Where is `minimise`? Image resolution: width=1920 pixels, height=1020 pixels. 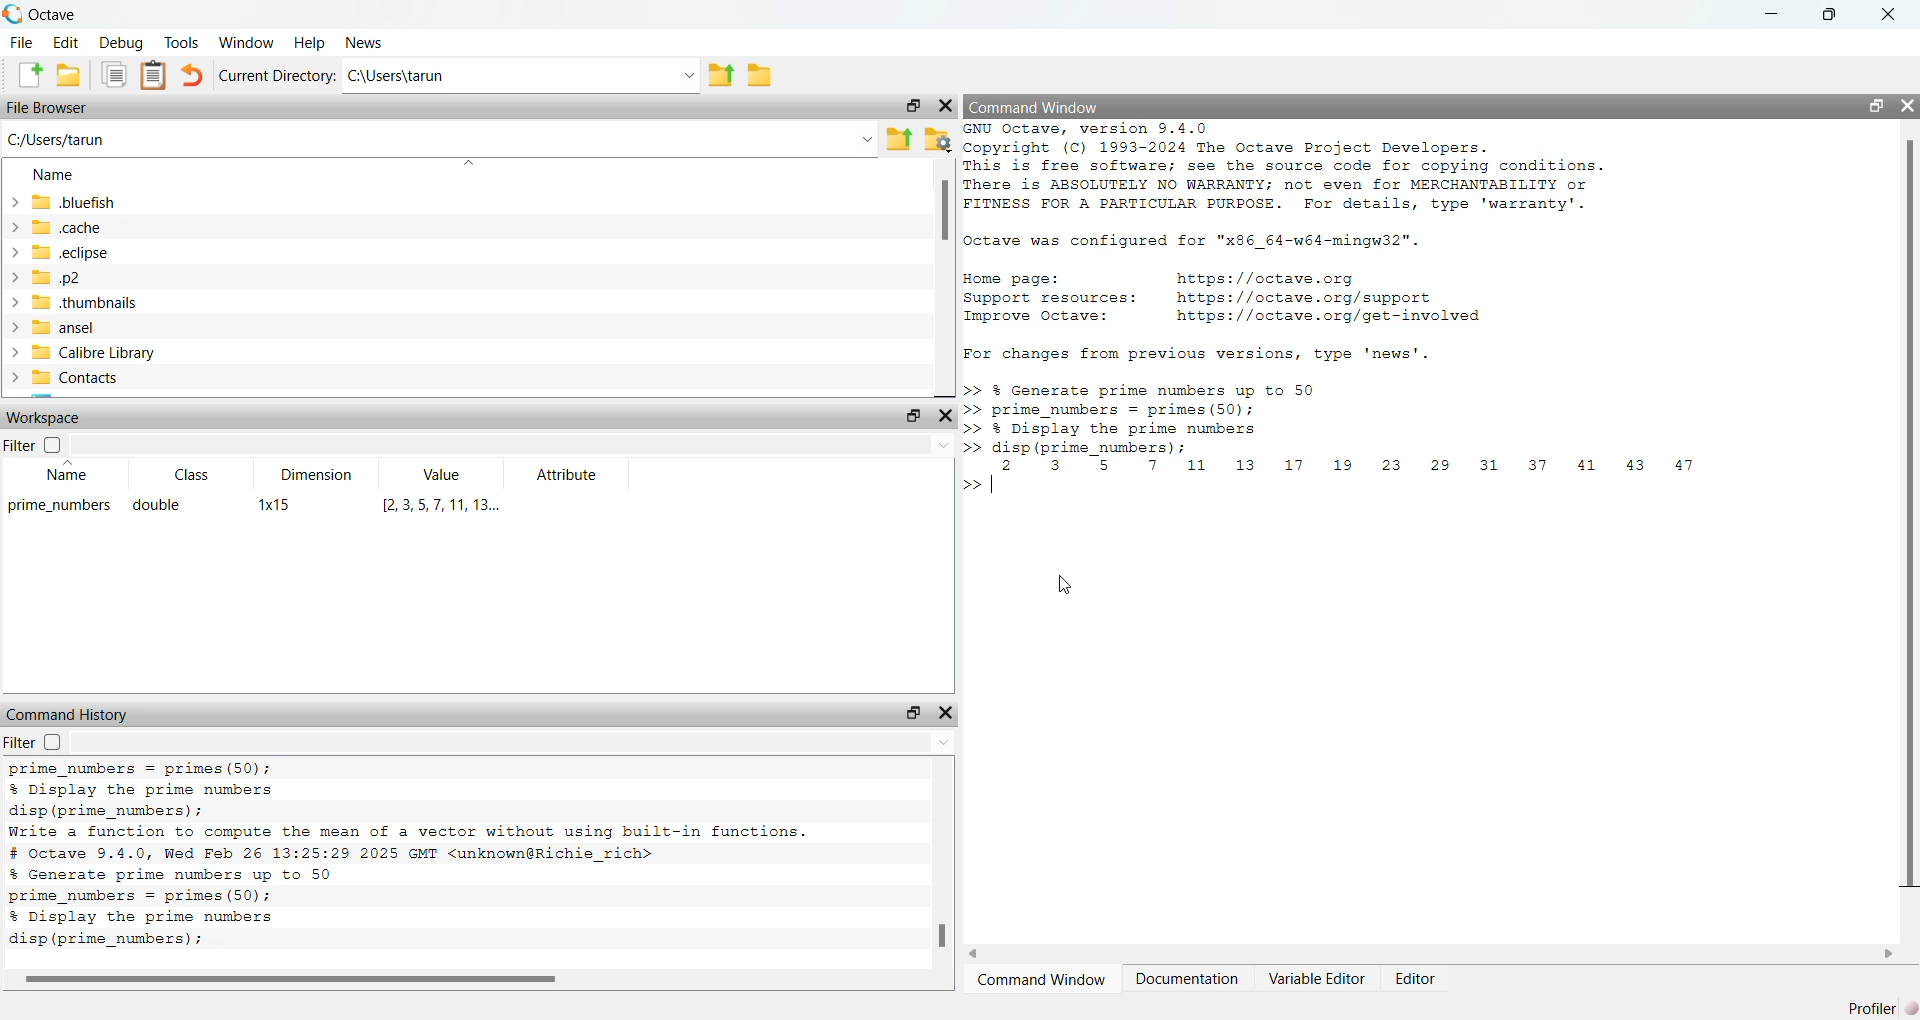 minimise is located at coordinates (1772, 12).